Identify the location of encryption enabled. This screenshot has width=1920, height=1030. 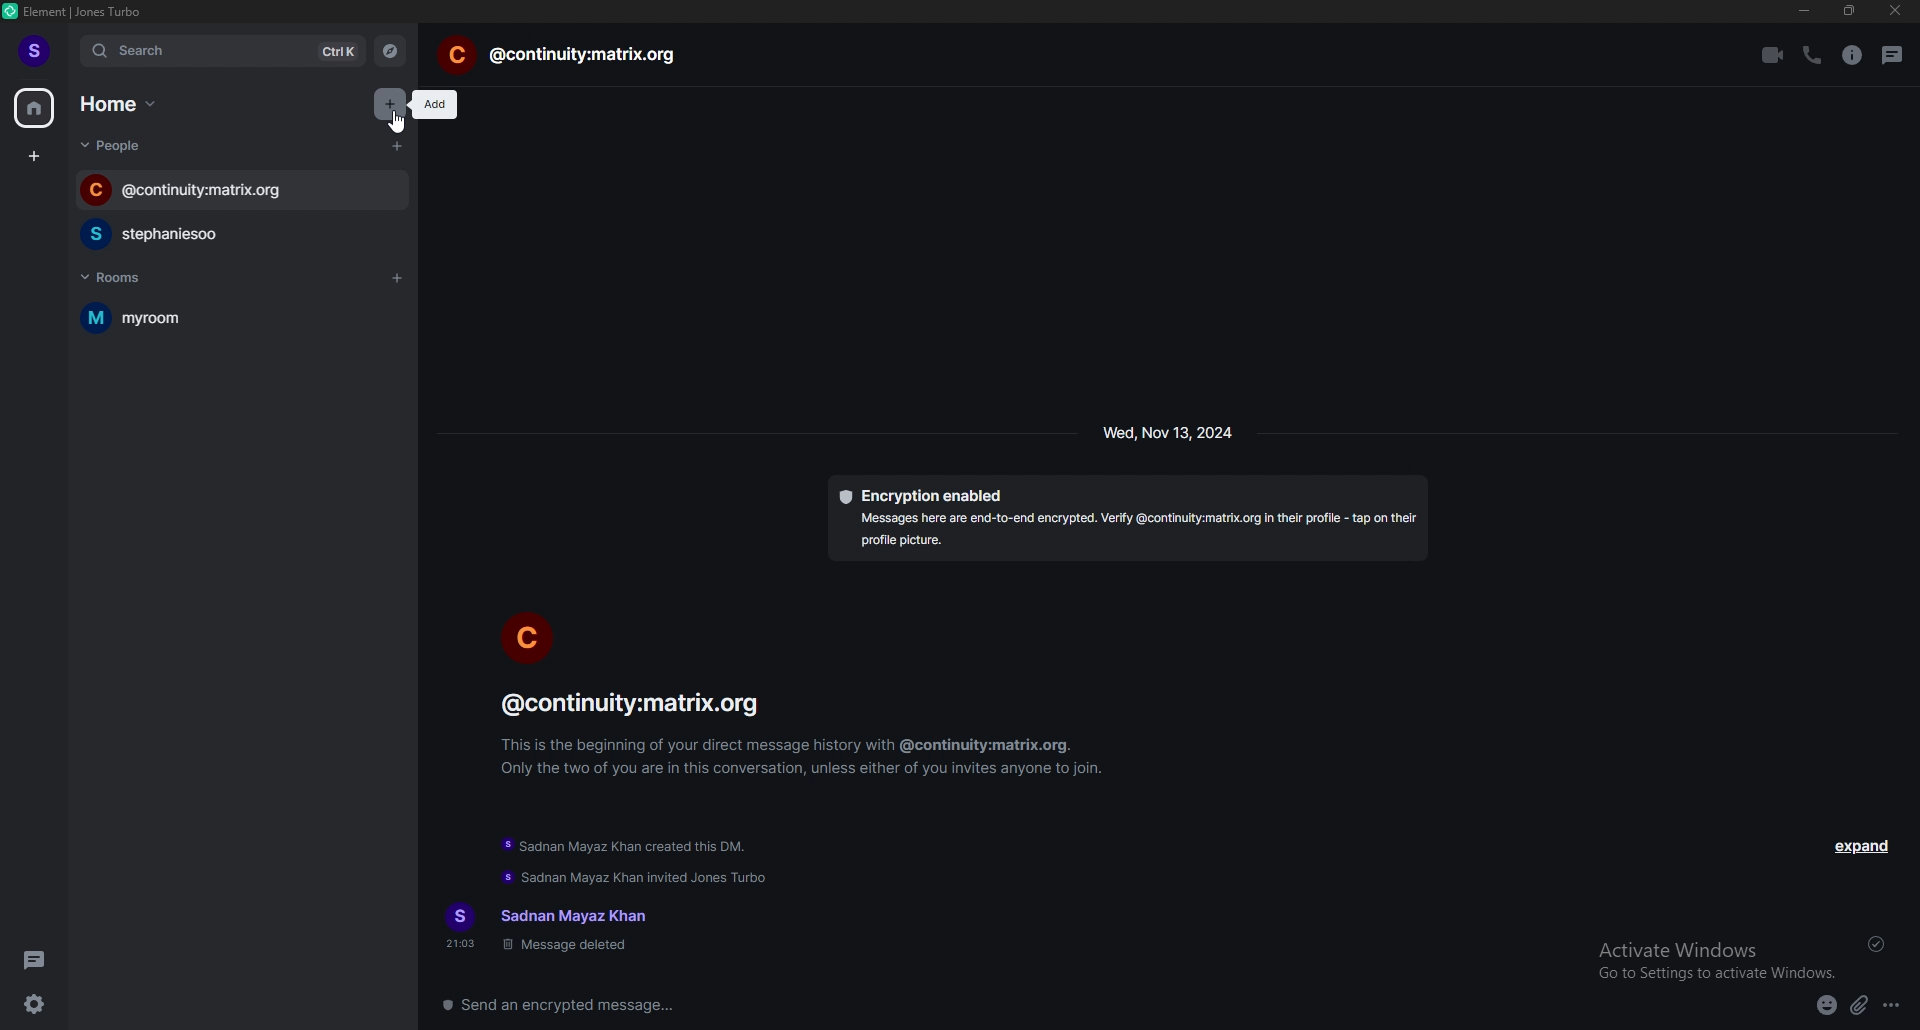
(1127, 518).